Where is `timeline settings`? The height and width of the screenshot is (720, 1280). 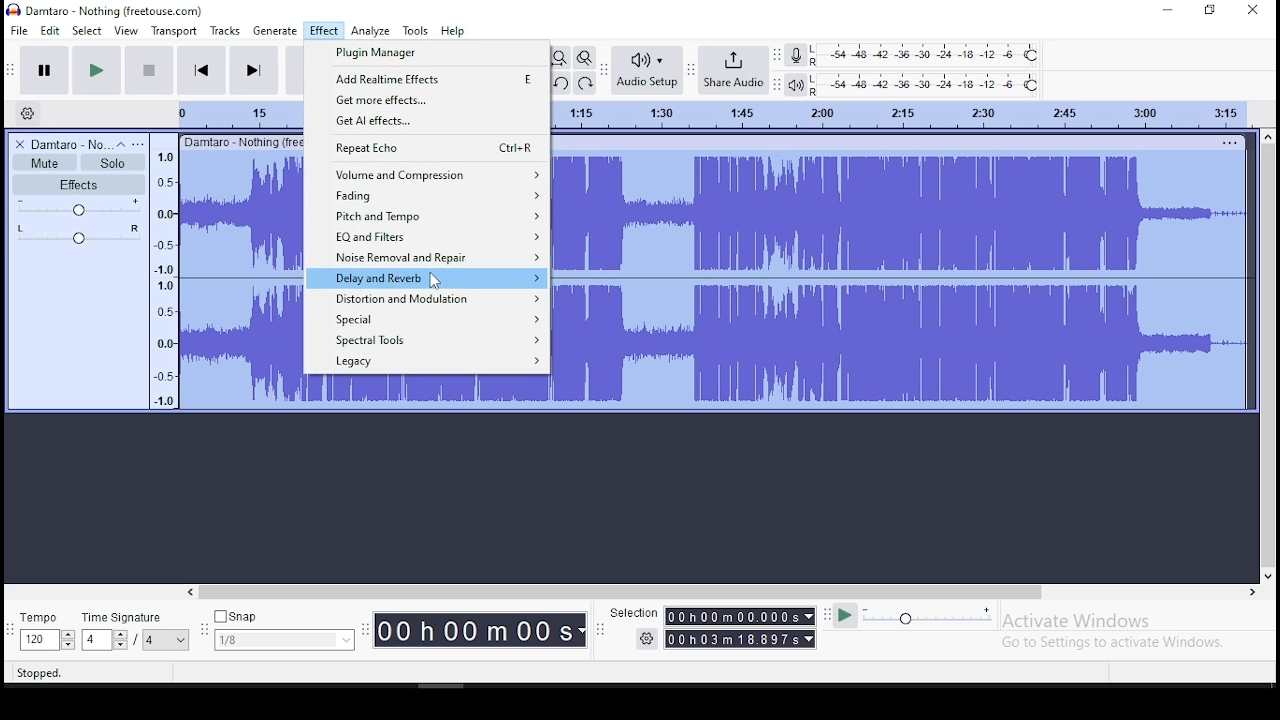 timeline settings is located at coordinates (27, 111).